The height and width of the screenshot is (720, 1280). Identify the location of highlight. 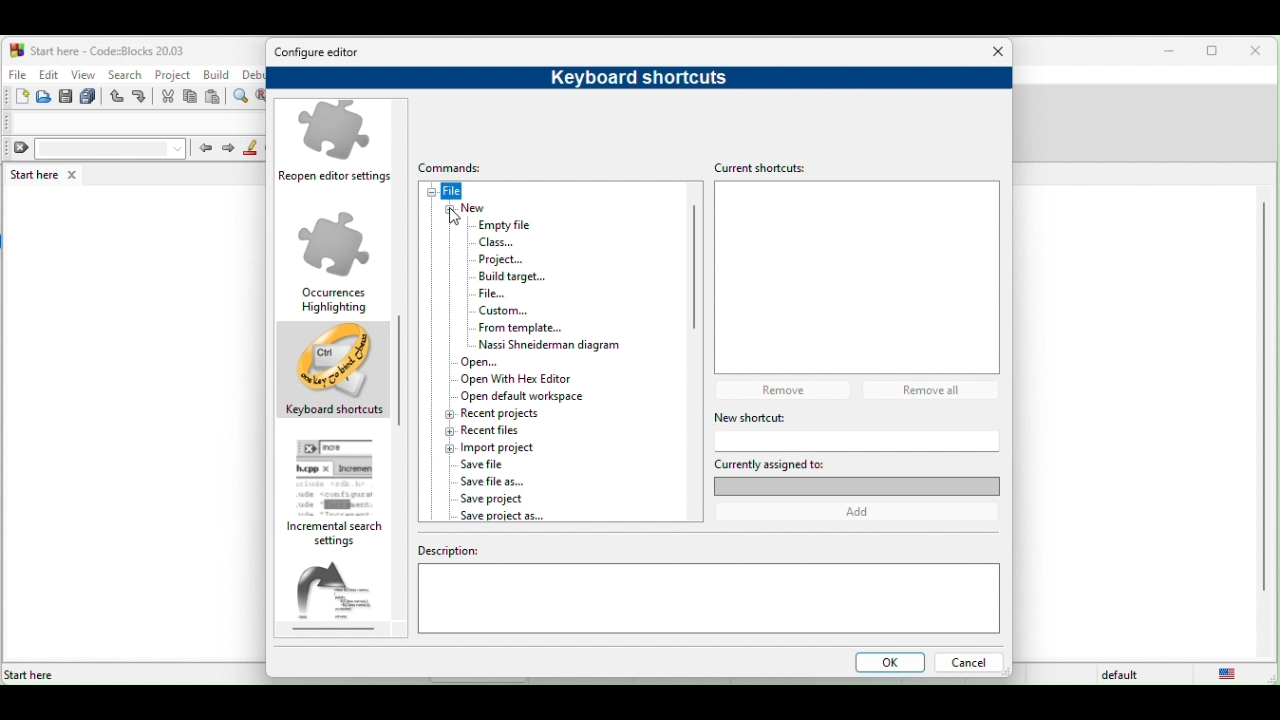
(251, 148).